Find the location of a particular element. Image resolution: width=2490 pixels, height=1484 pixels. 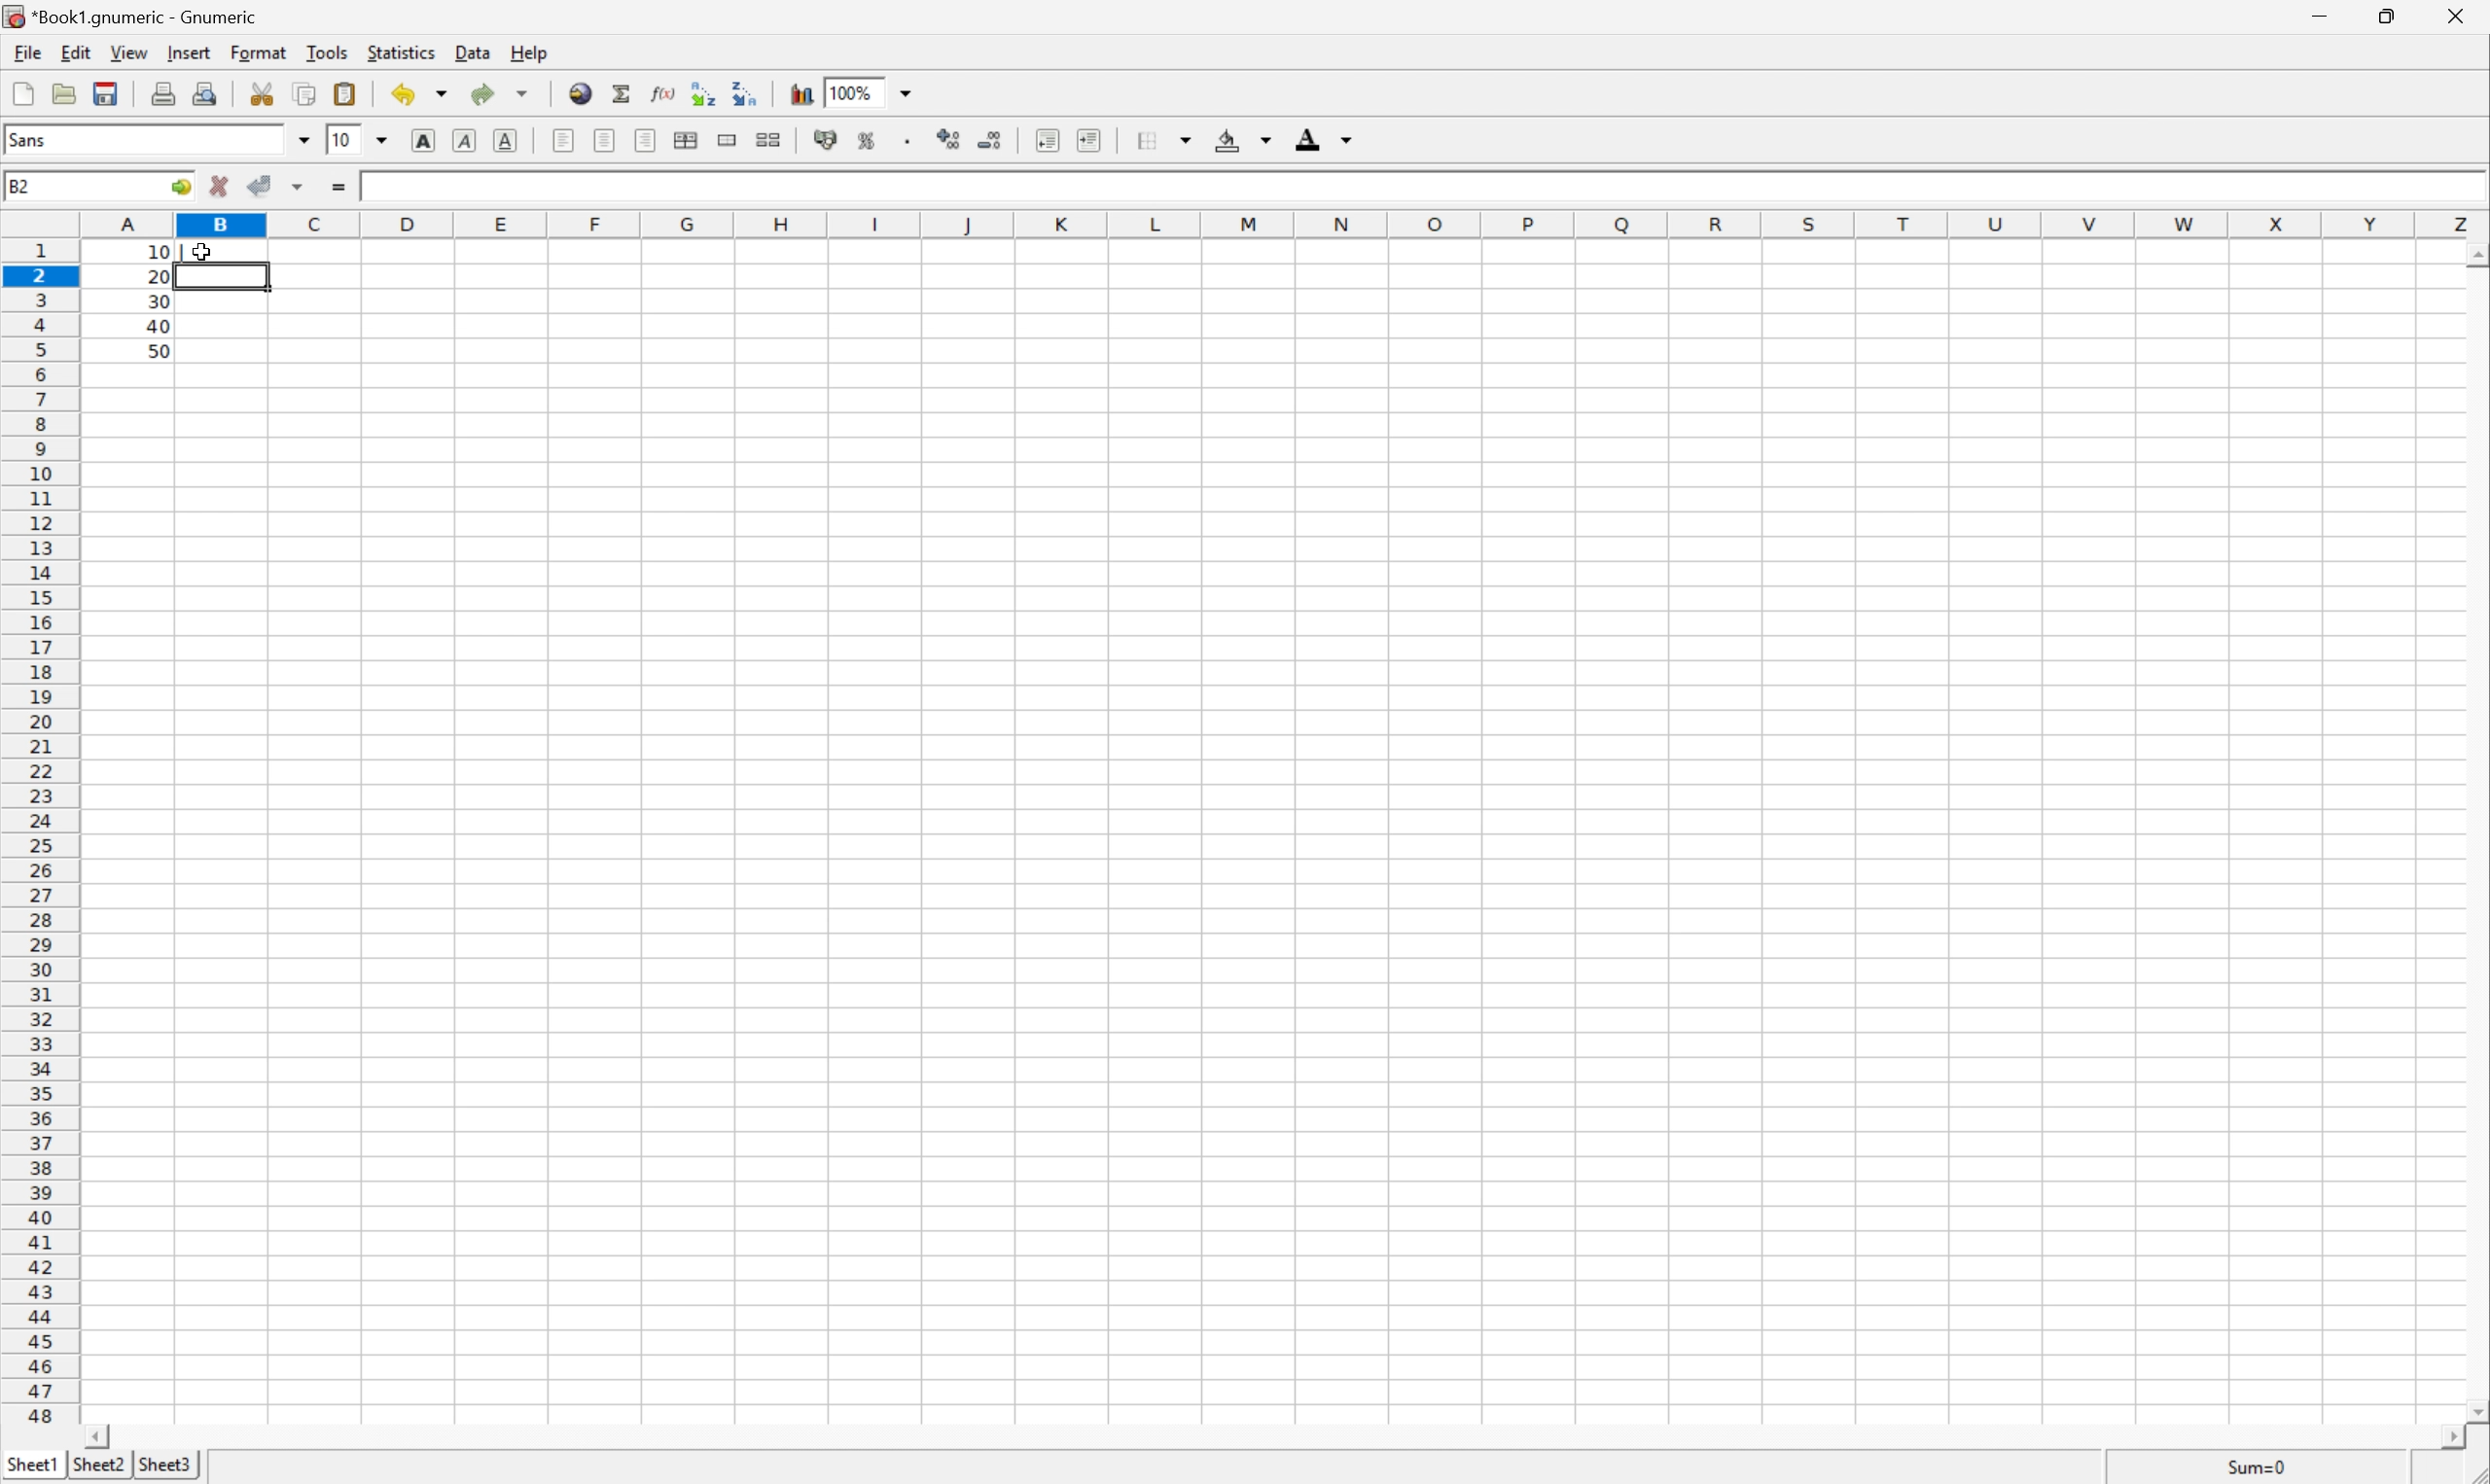

Align Left is located at coordinates (562, 139).